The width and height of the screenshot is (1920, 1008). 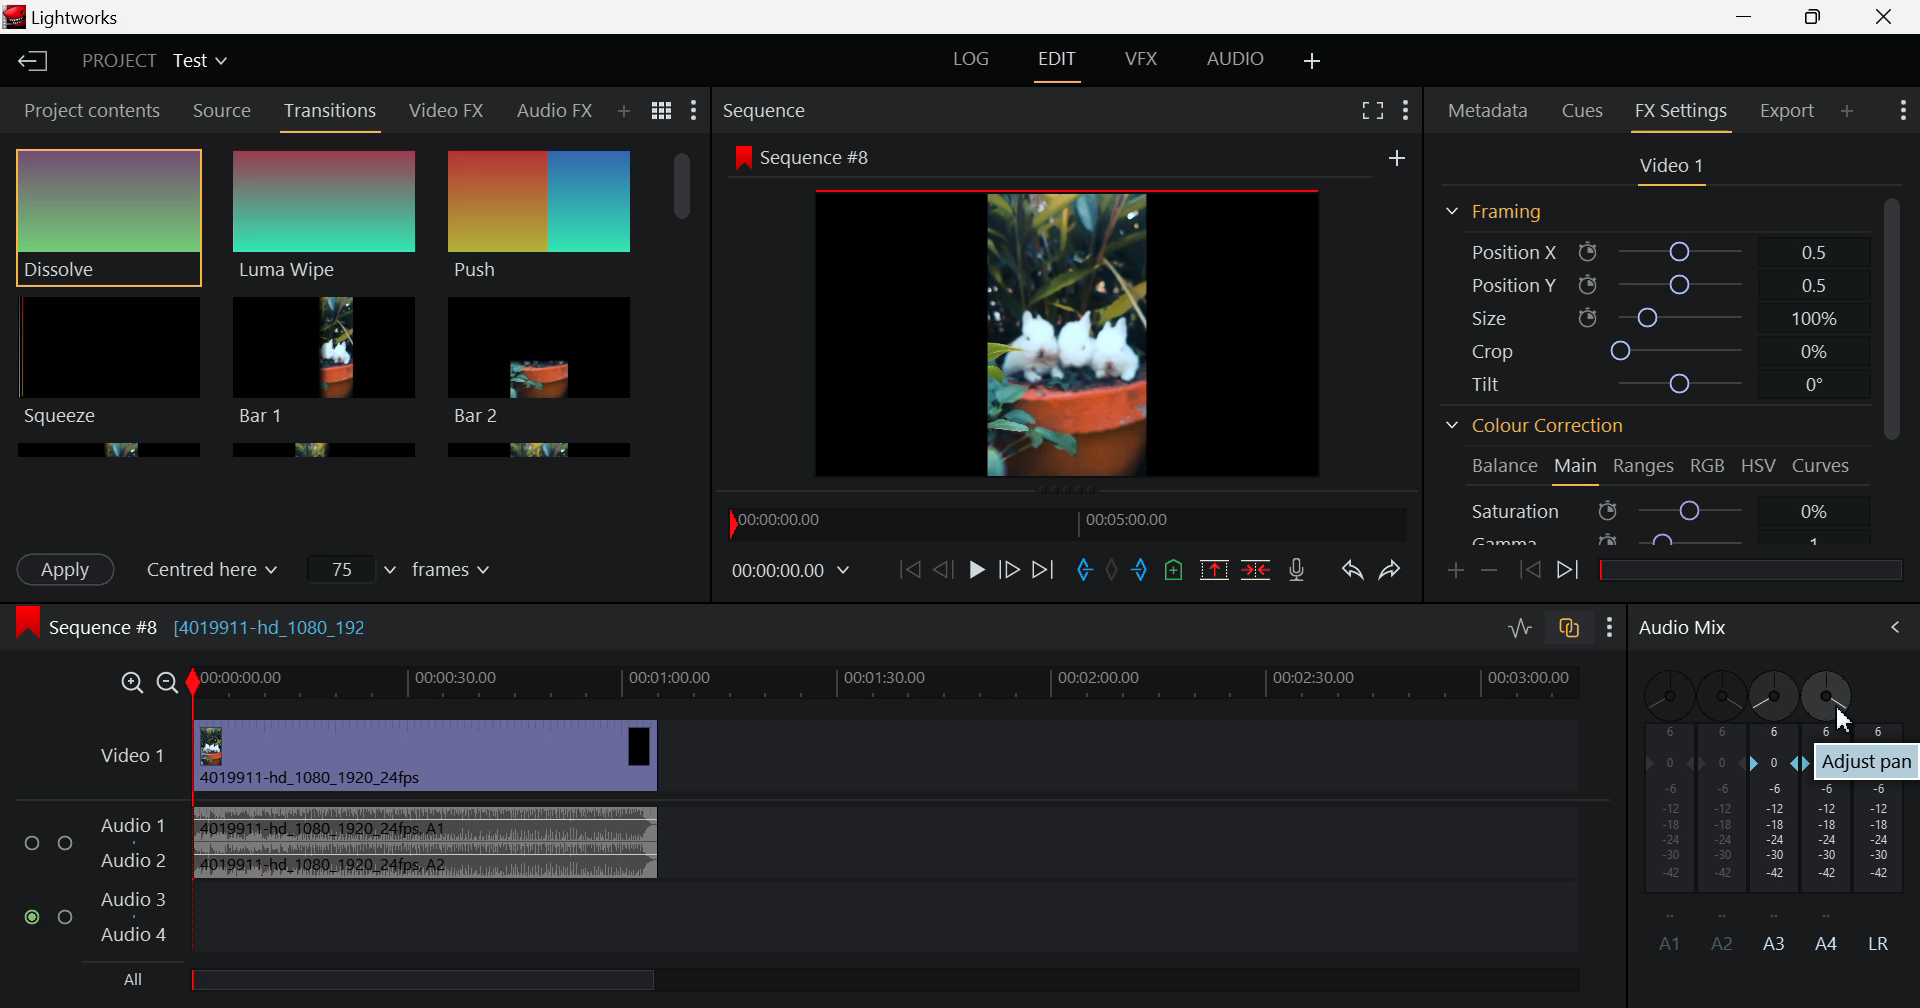 I want to click on Restore Down, so click(x=1745, y=18).